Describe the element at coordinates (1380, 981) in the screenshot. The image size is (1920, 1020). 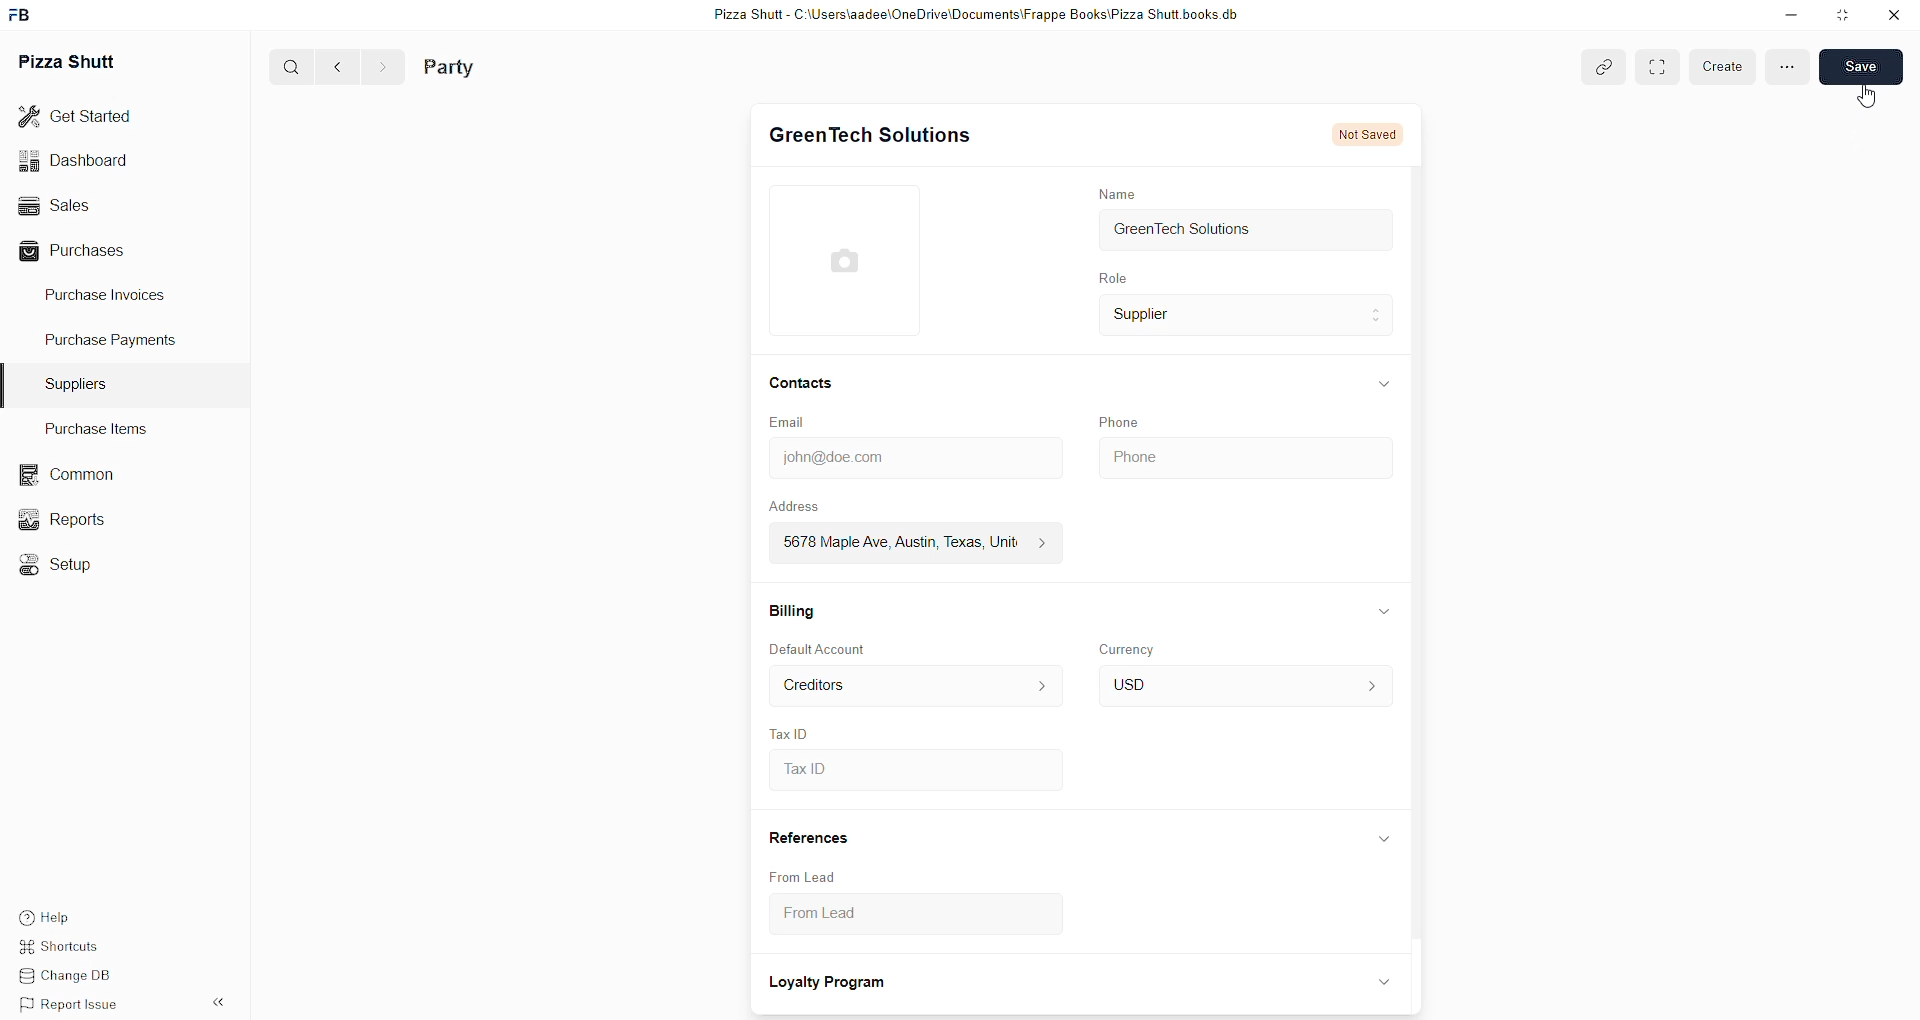
I see `hide` at that location.